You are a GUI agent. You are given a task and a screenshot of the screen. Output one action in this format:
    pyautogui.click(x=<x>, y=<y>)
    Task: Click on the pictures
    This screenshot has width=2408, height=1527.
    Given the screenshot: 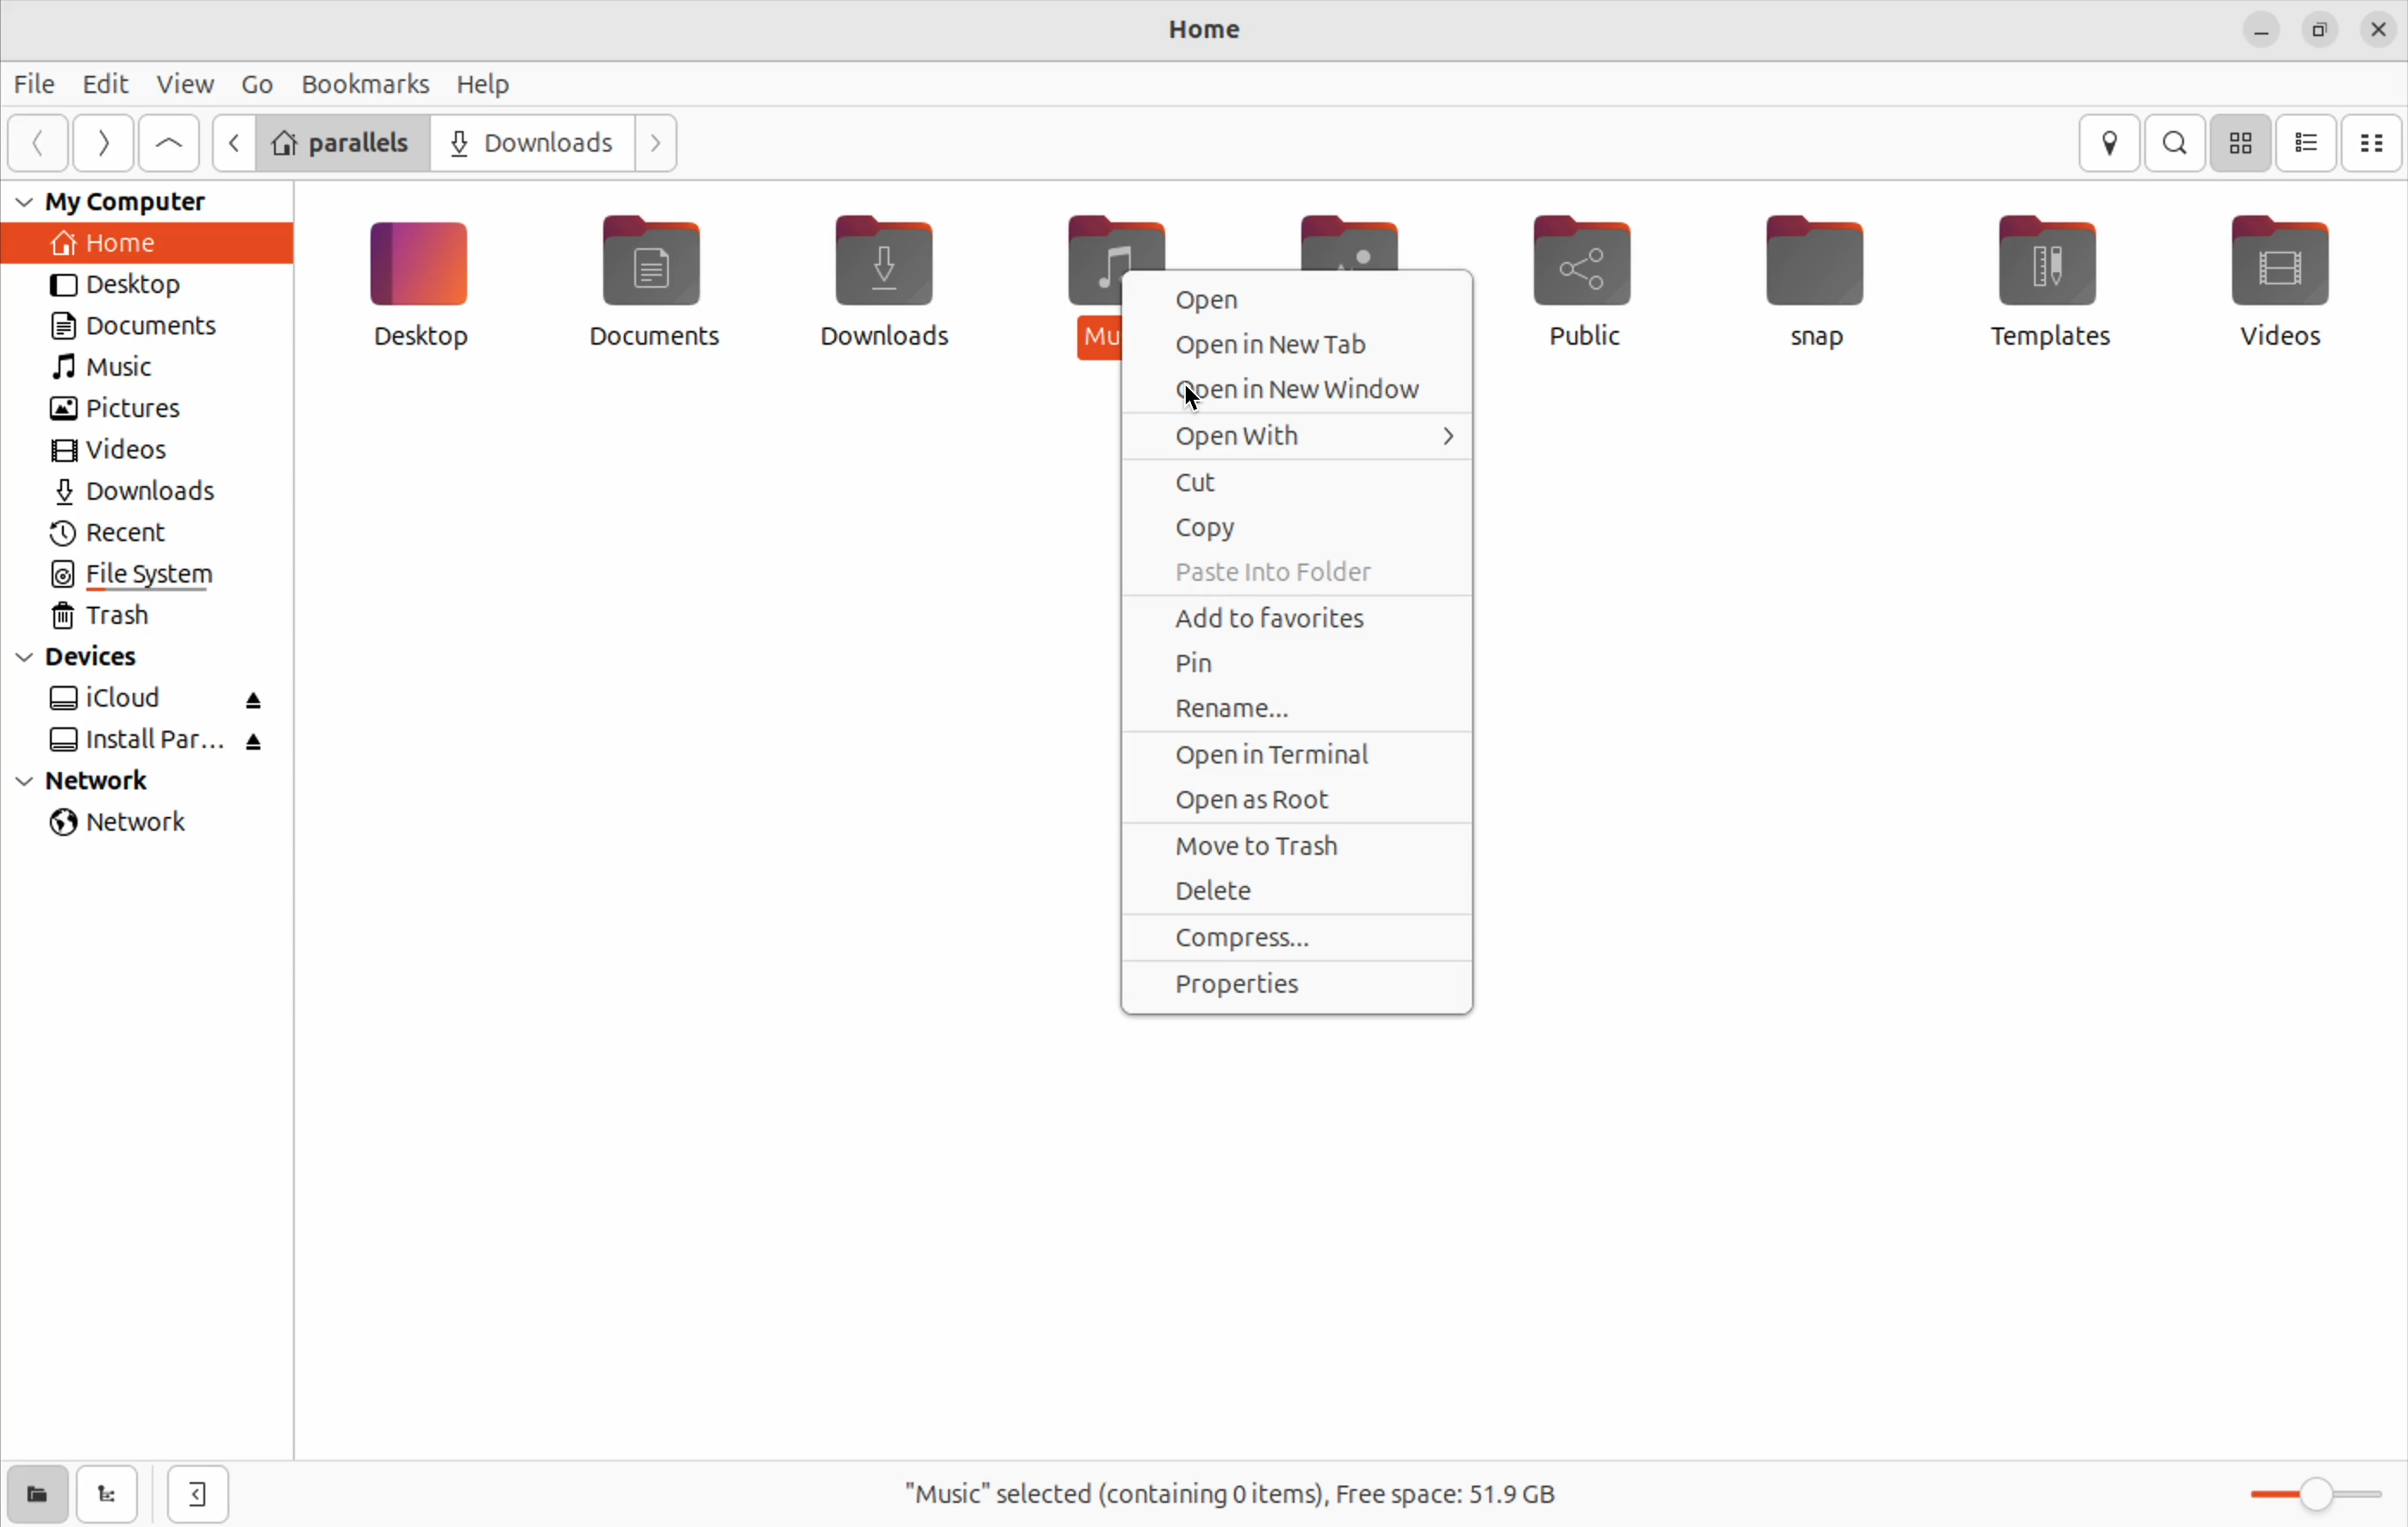 What is the action you would take?
    pyautogui.click(x=121, y=409)
    